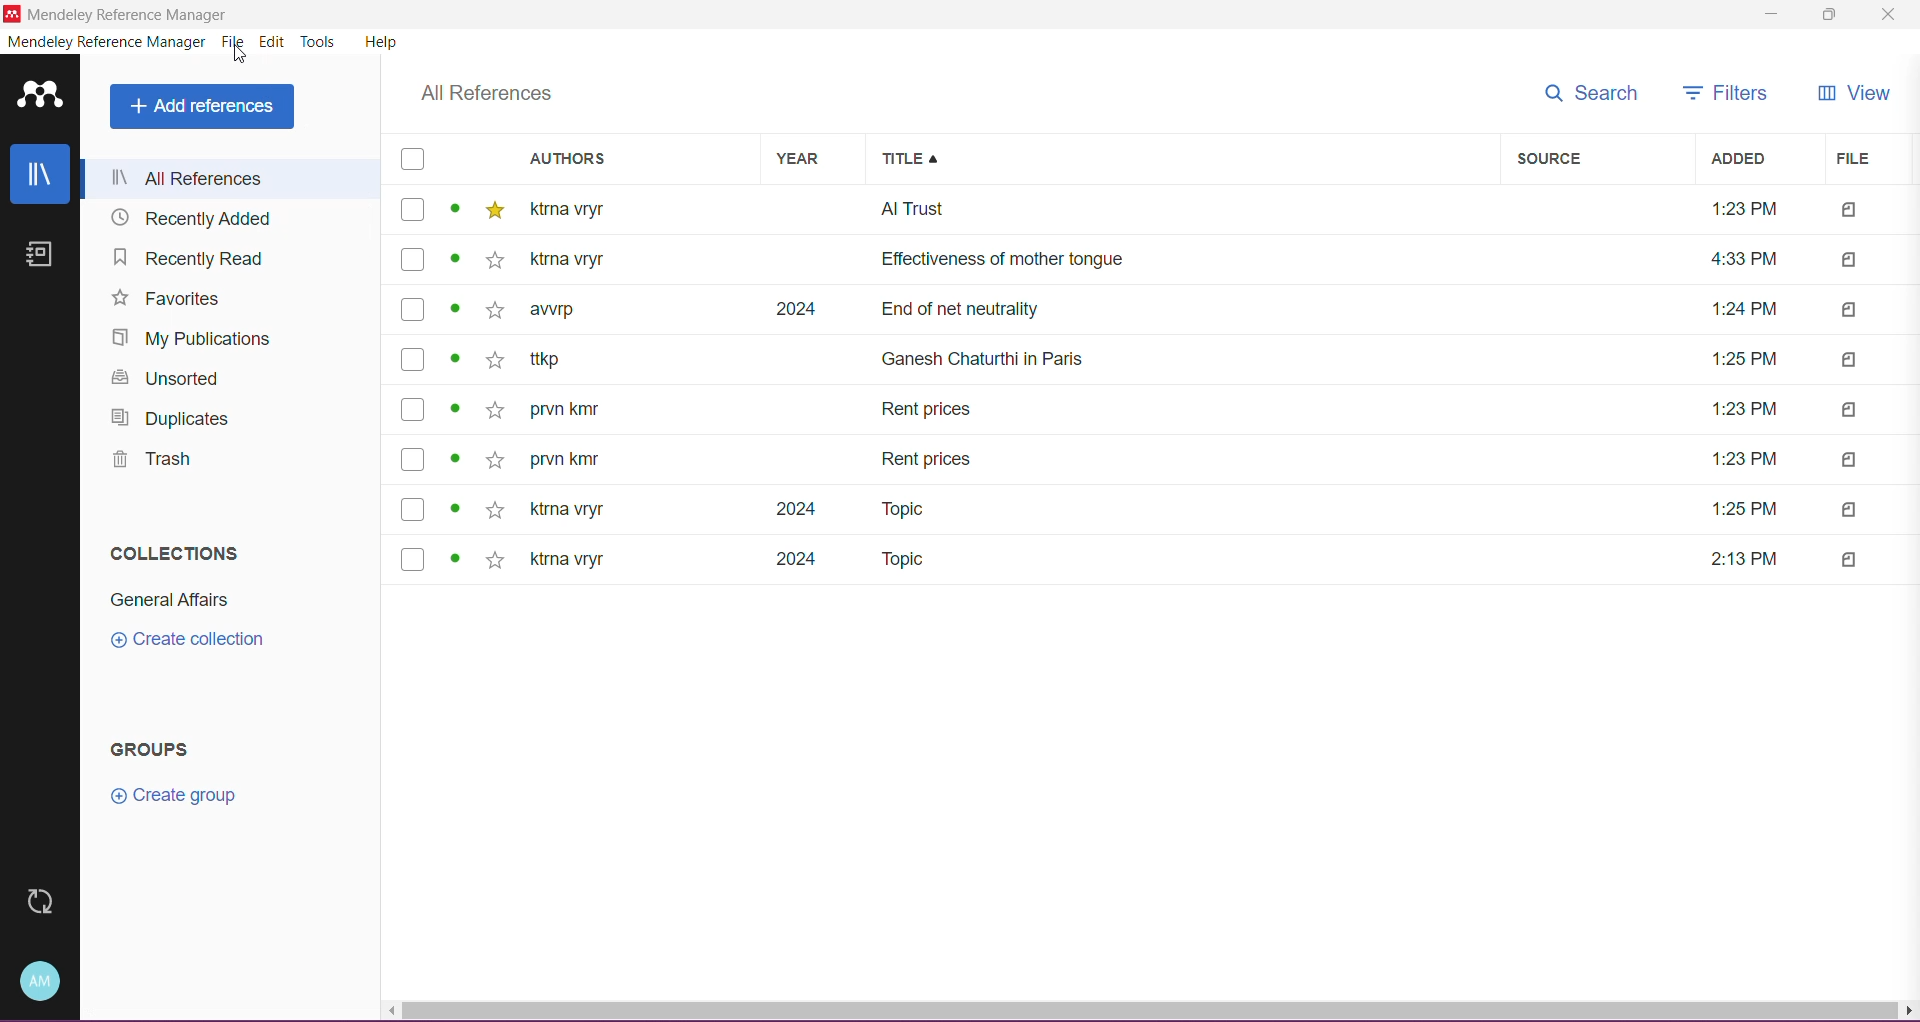 Image resolution: width=1920 pixels, height=1022 pixels. What do you see at coordinates (1158, 213) in the screenshot?
I see `ktrna vryr Al Trust 1:23PM` at bounding box center [1158, 213].